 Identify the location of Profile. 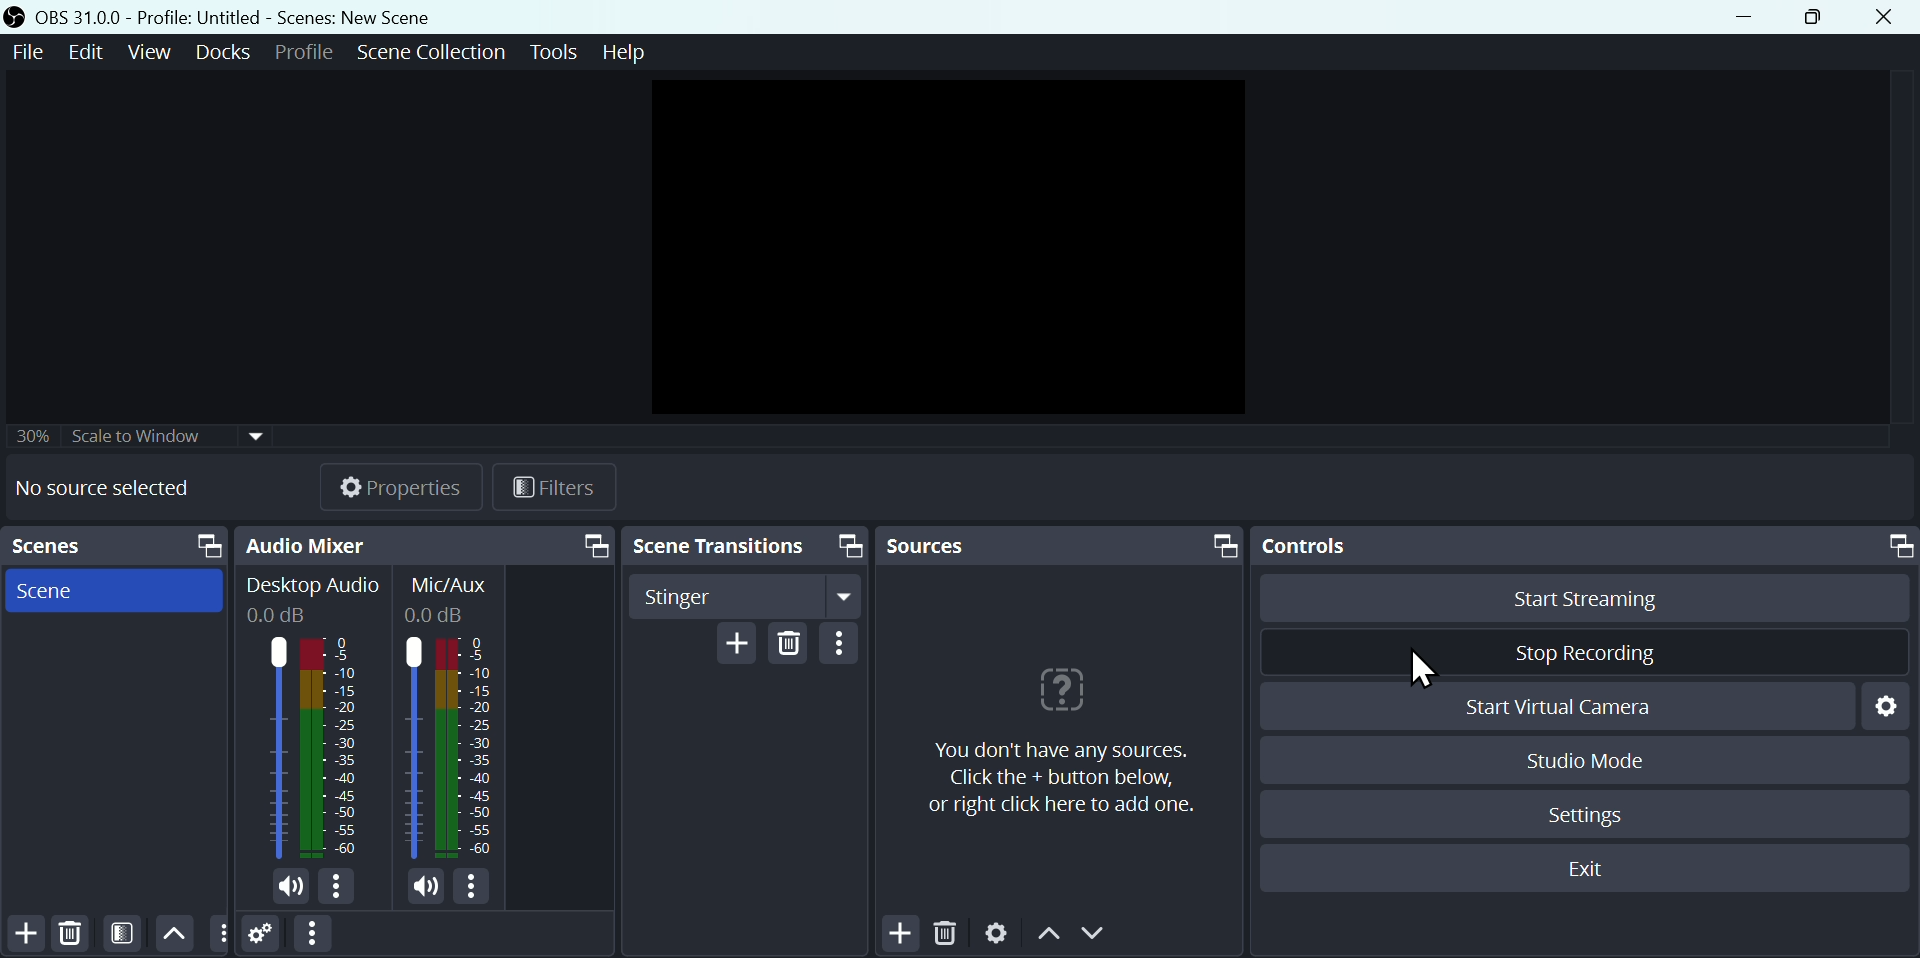
(304, 52).